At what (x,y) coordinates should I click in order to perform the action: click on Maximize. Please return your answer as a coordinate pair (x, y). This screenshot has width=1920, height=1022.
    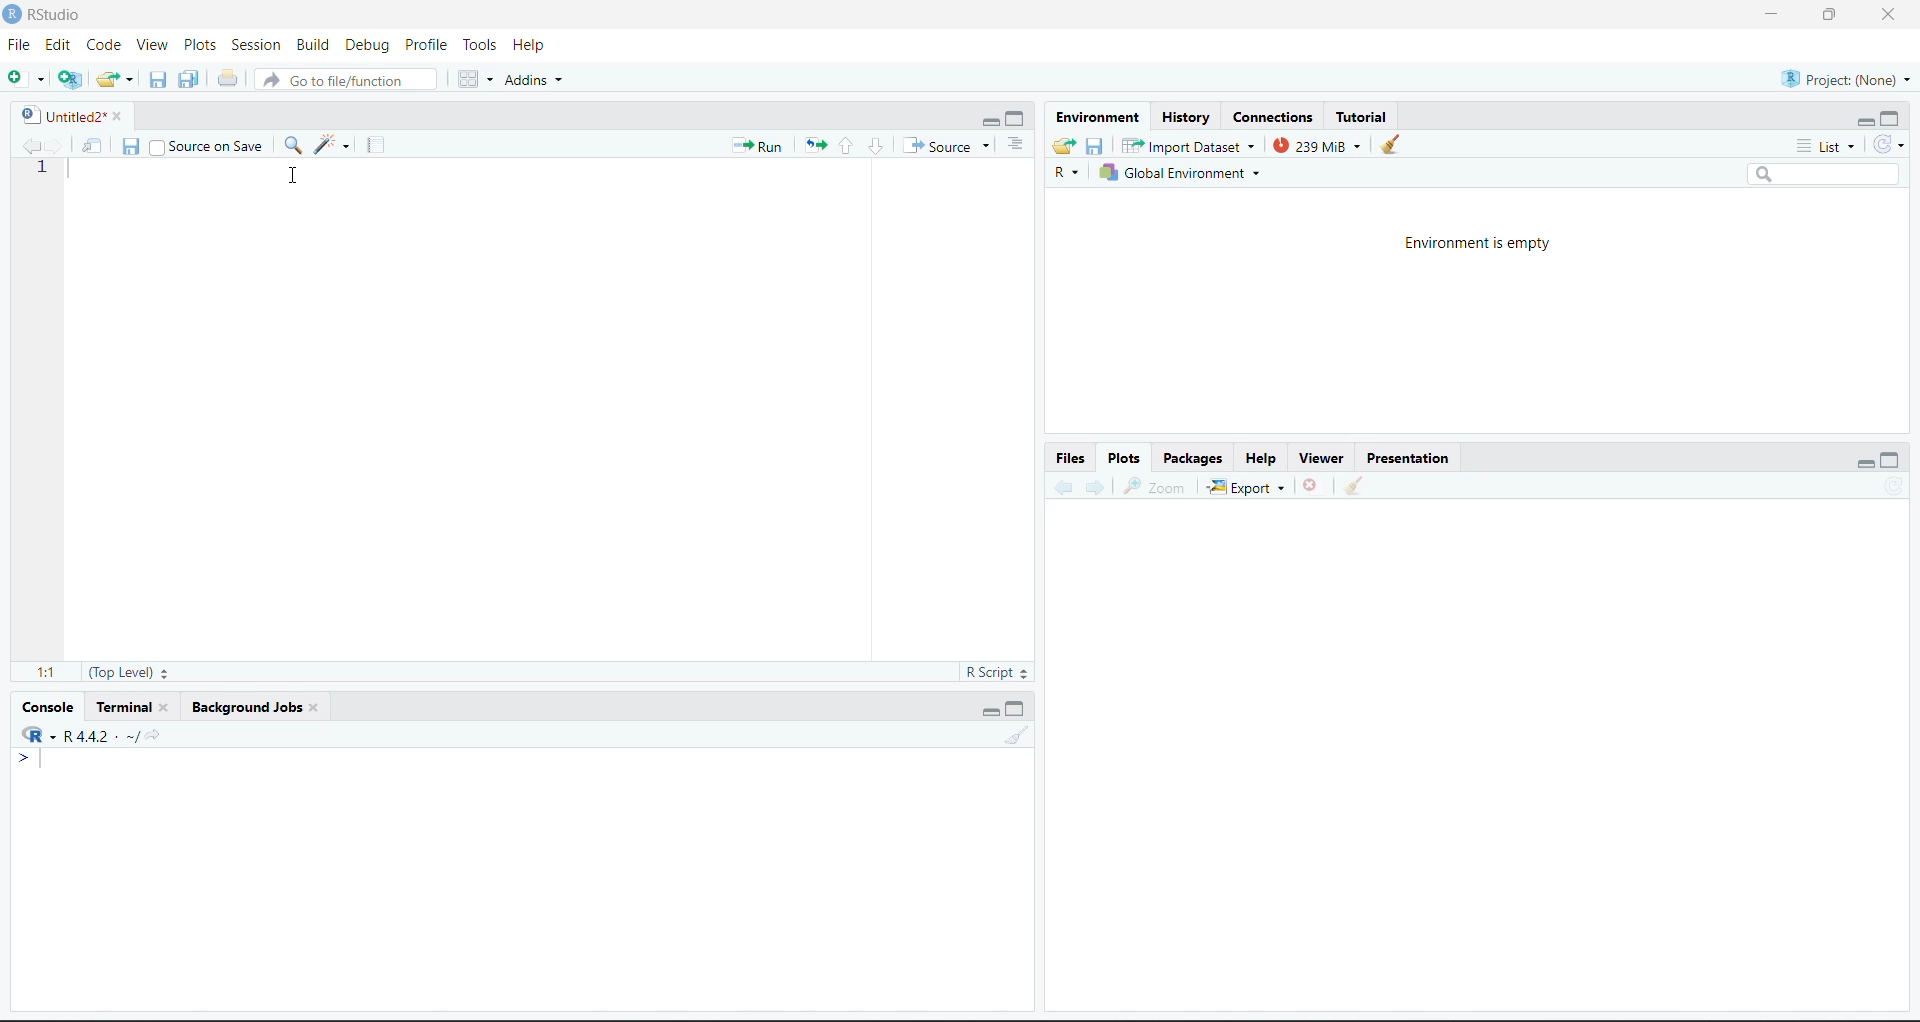
    Looking at the image, I should click on (1894, 459).